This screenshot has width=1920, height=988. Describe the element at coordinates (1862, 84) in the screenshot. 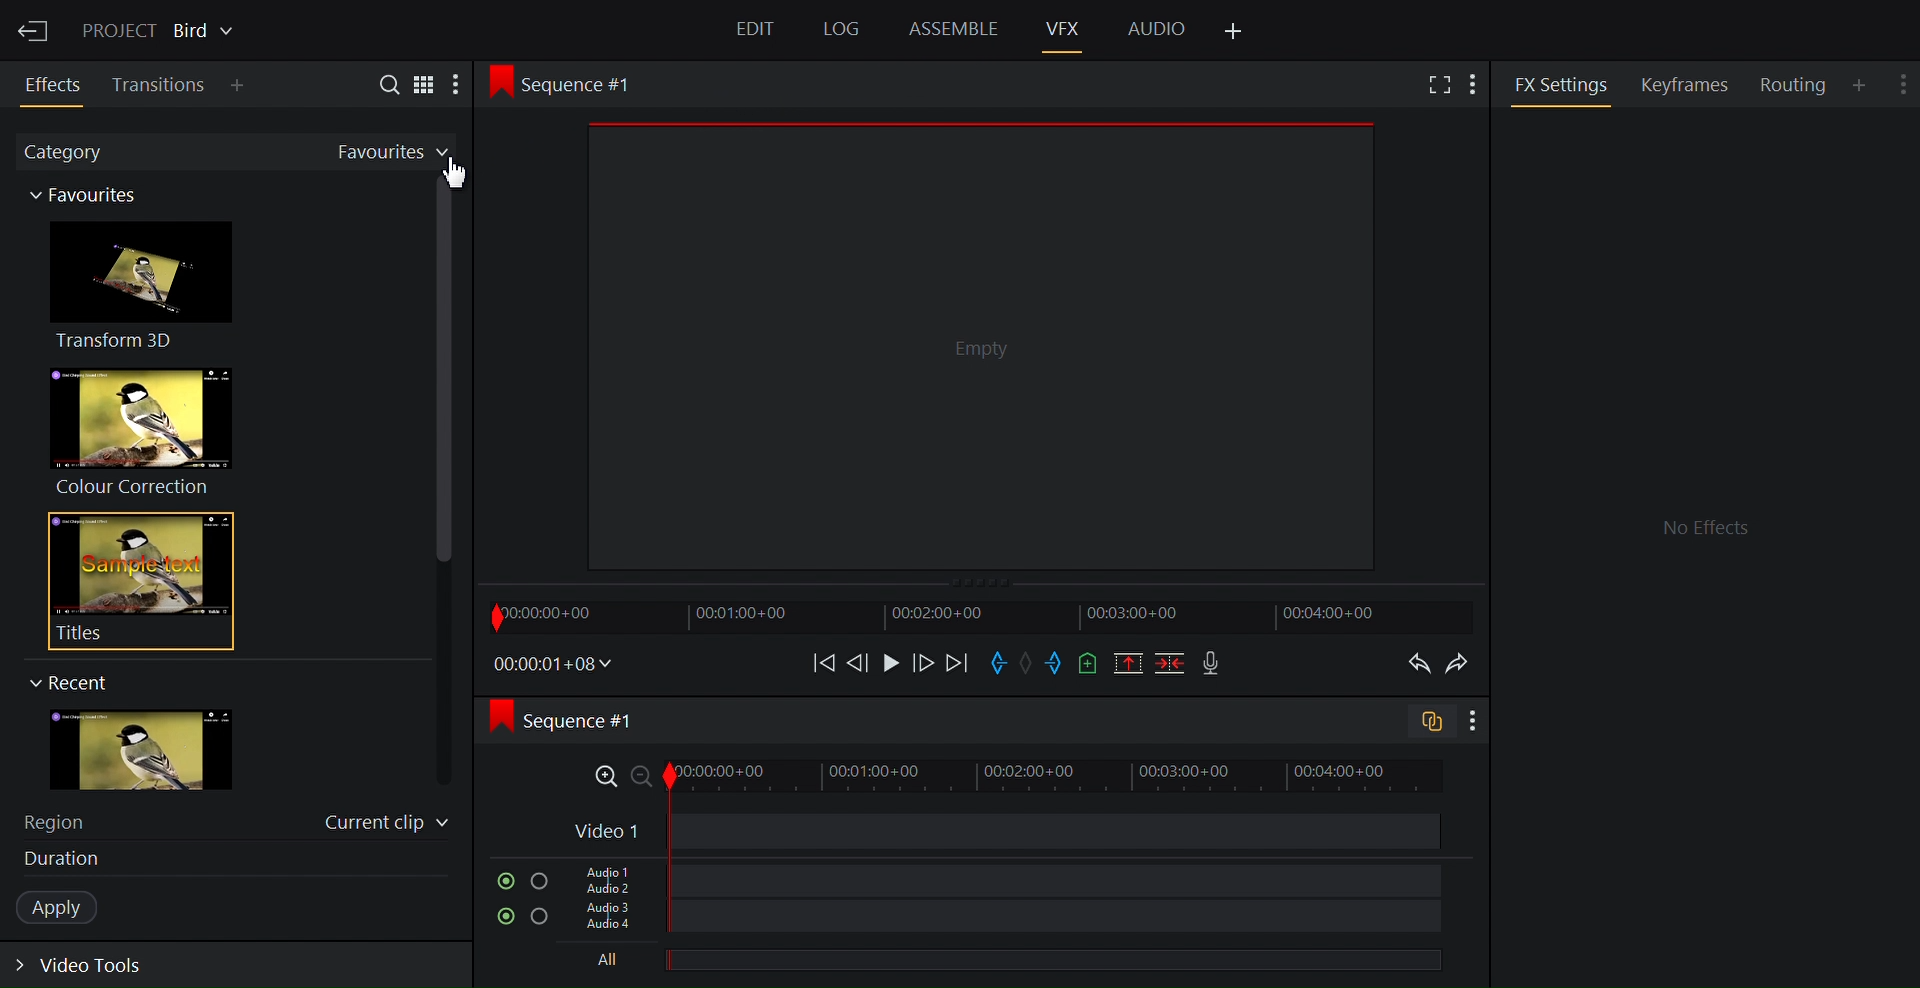

I see `Add Panel` at that location.